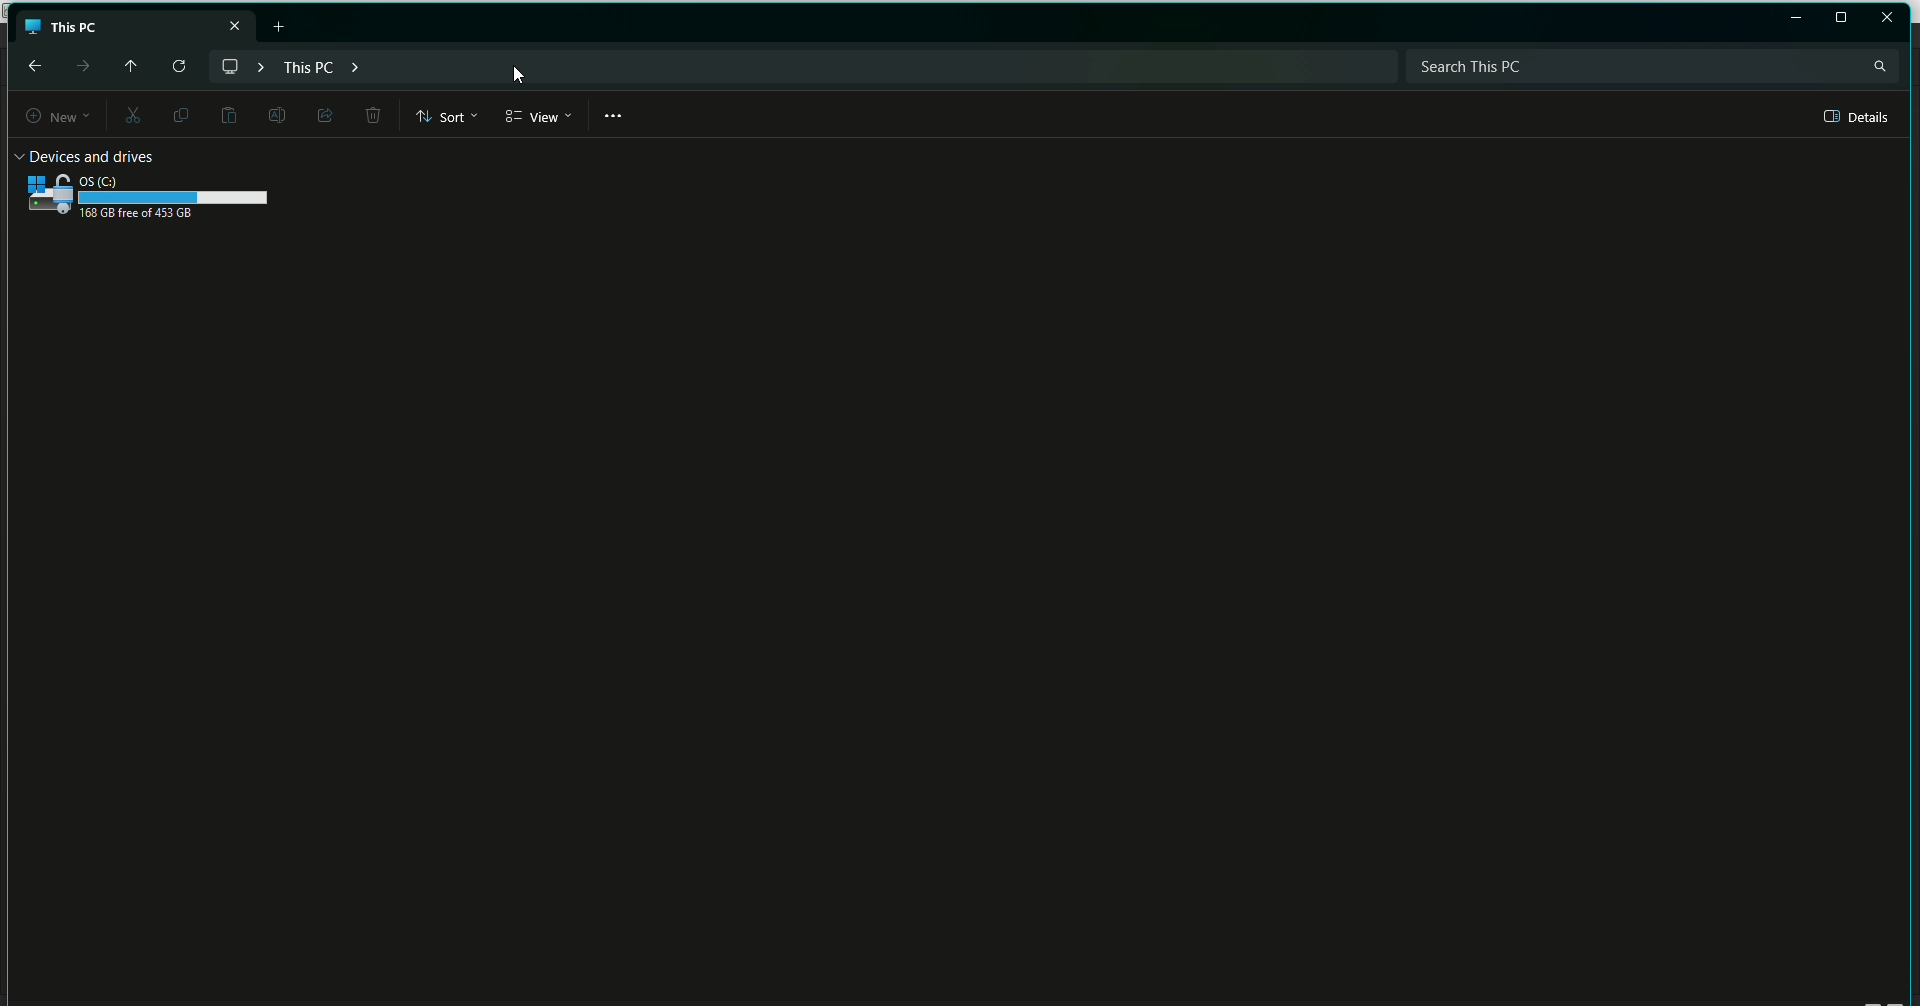 The height and width of the screenshot is (1006, 1920). Describe the element at coordinates (372, 117) in the screenshot. I see `Delete` at that location.